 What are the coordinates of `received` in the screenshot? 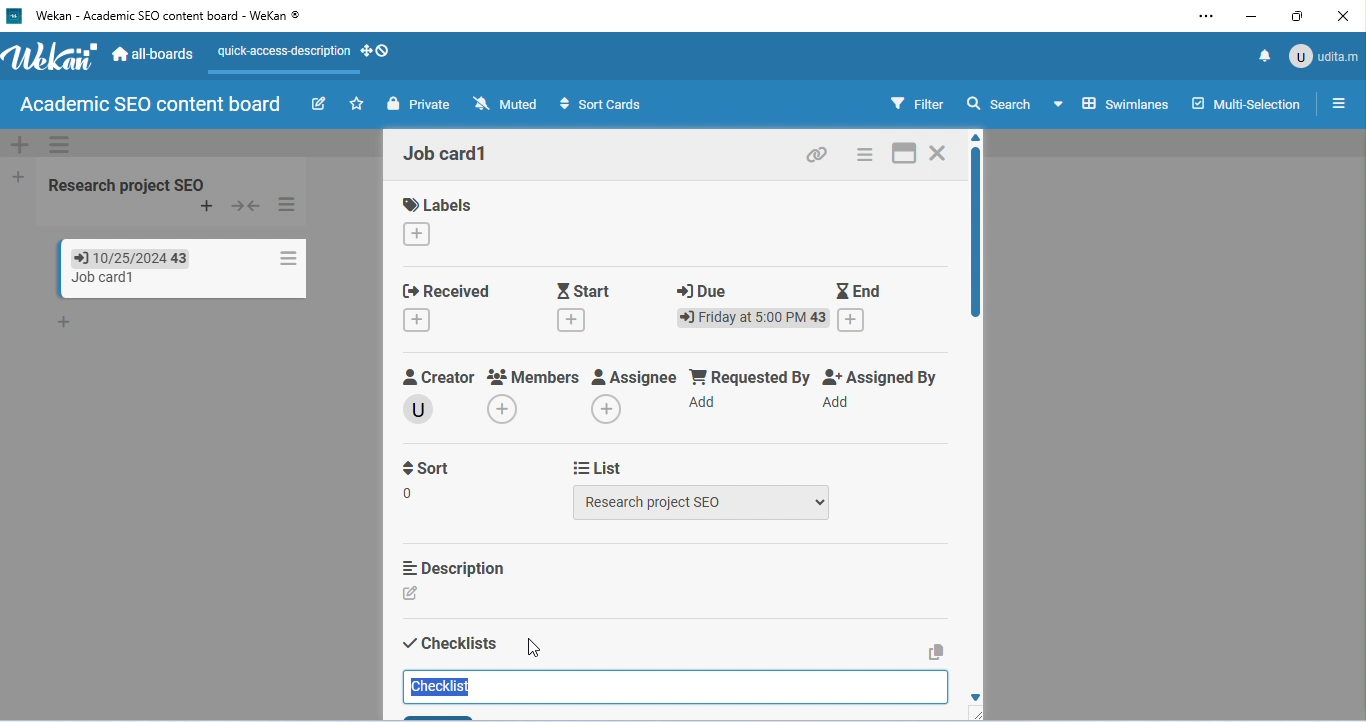 It's located at (446, 289).